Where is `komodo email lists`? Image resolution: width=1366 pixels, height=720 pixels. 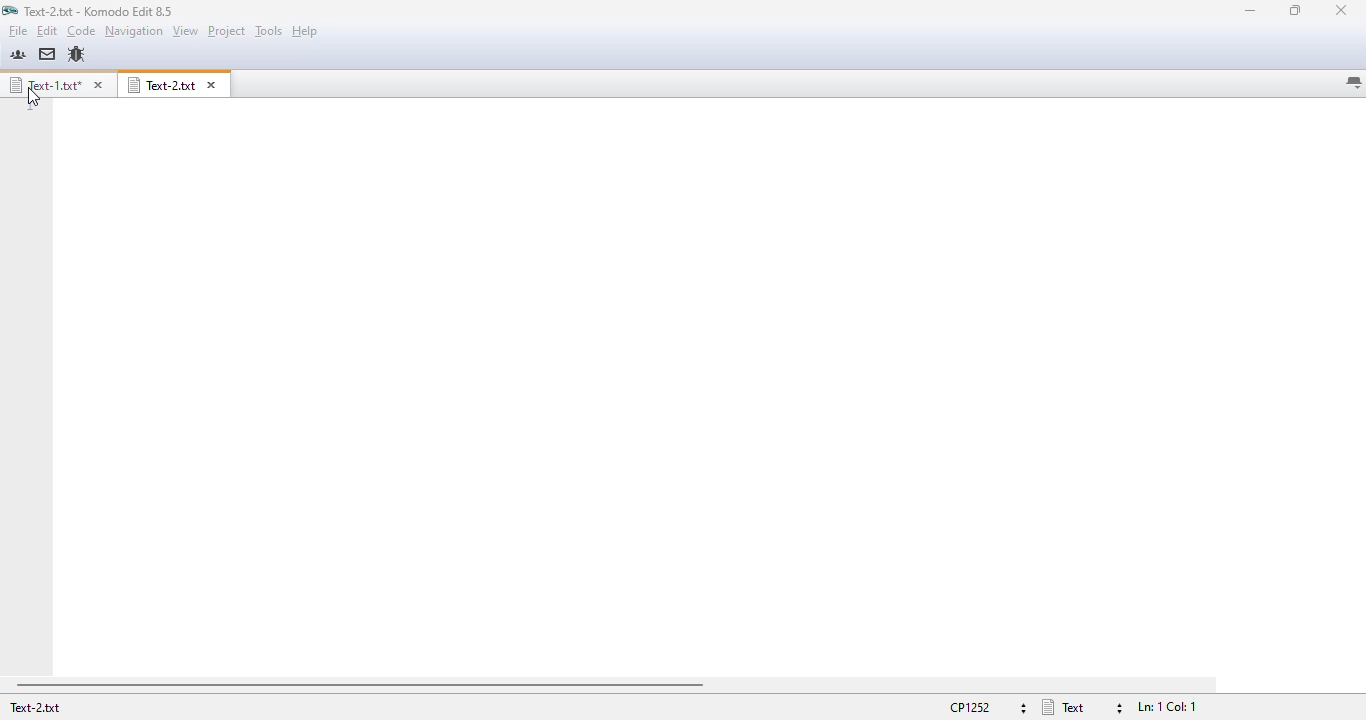
komodo email lists is located at coordinates (47, 53).